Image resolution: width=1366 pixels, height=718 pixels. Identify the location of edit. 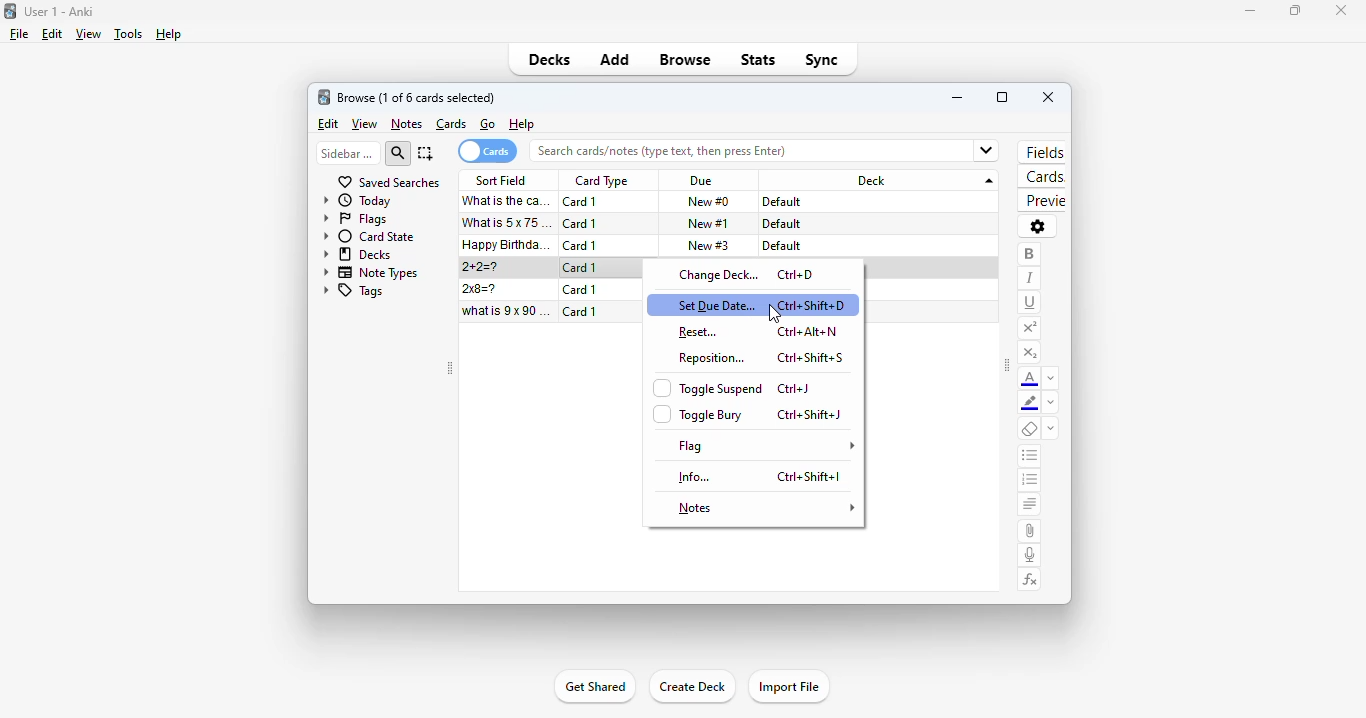
(327, 124).